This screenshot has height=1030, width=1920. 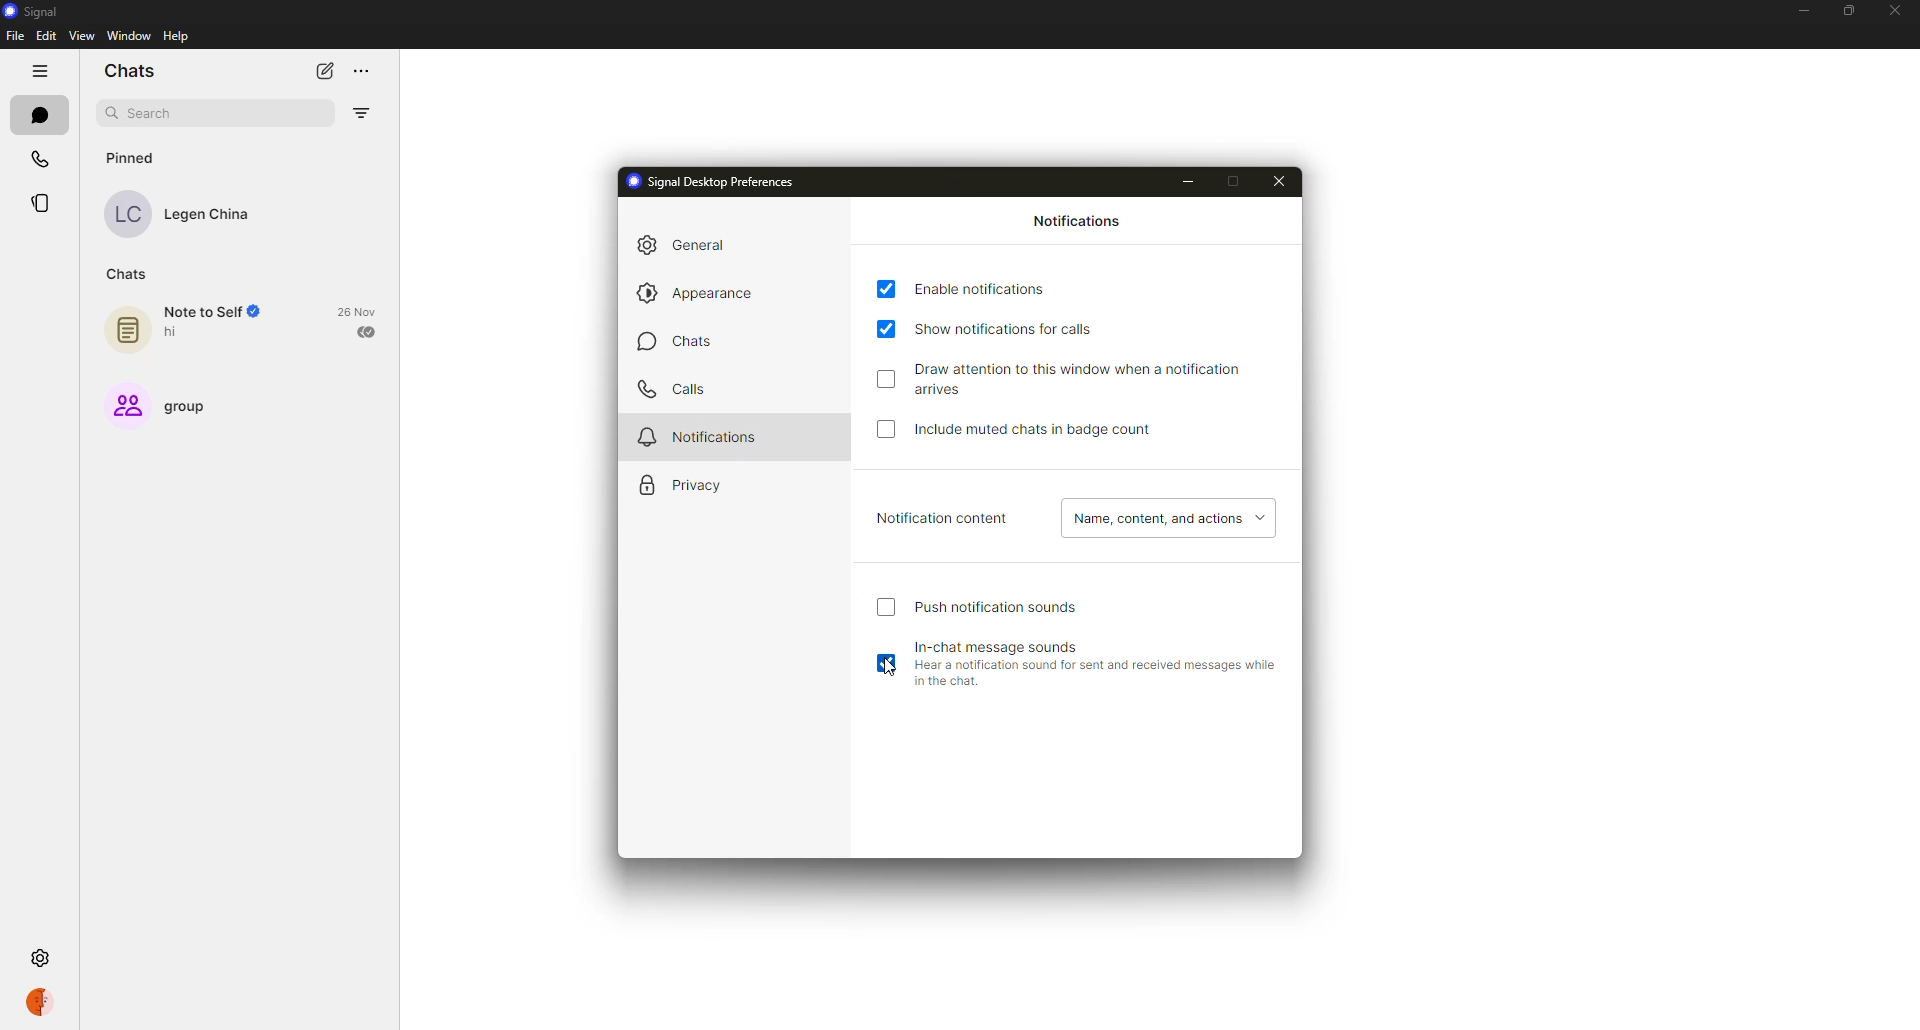 I want to click on calls, so click(x=38, y=158).